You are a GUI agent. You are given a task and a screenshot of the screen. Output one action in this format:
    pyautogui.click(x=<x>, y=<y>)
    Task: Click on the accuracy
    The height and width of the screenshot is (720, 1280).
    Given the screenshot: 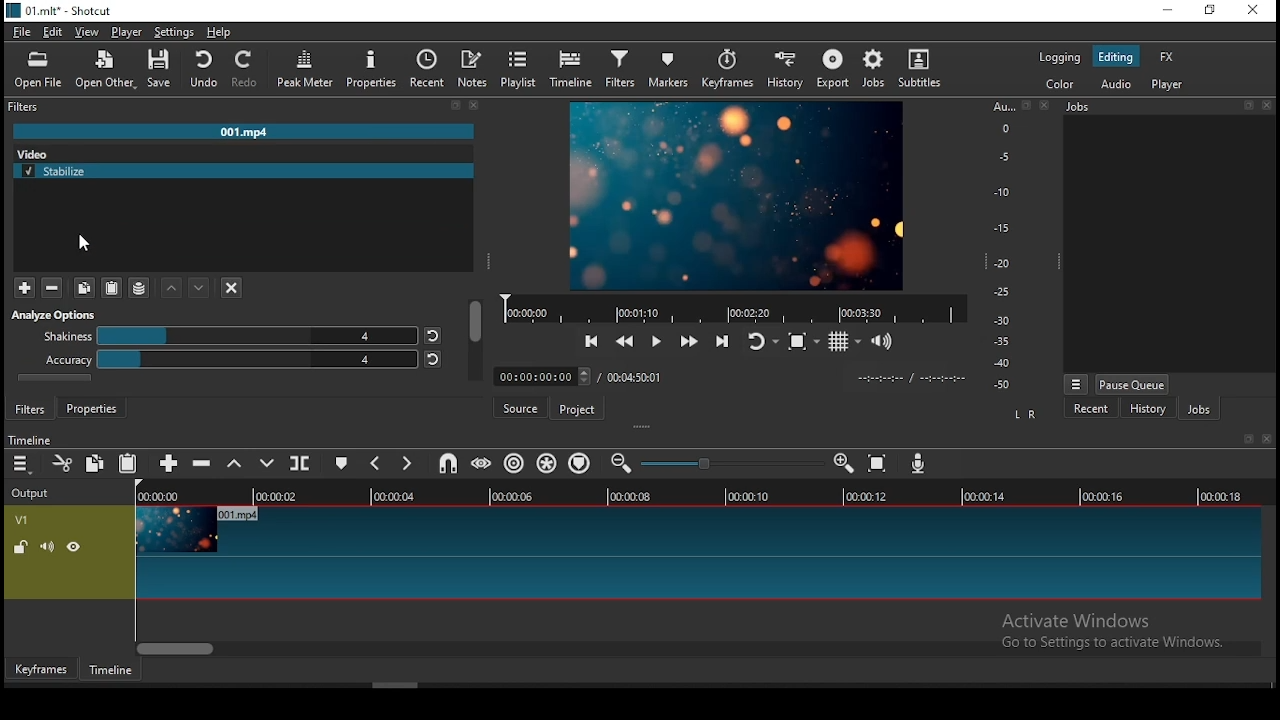 What is the action you would take?
    pyautogui.click(x=232, y=359)
    